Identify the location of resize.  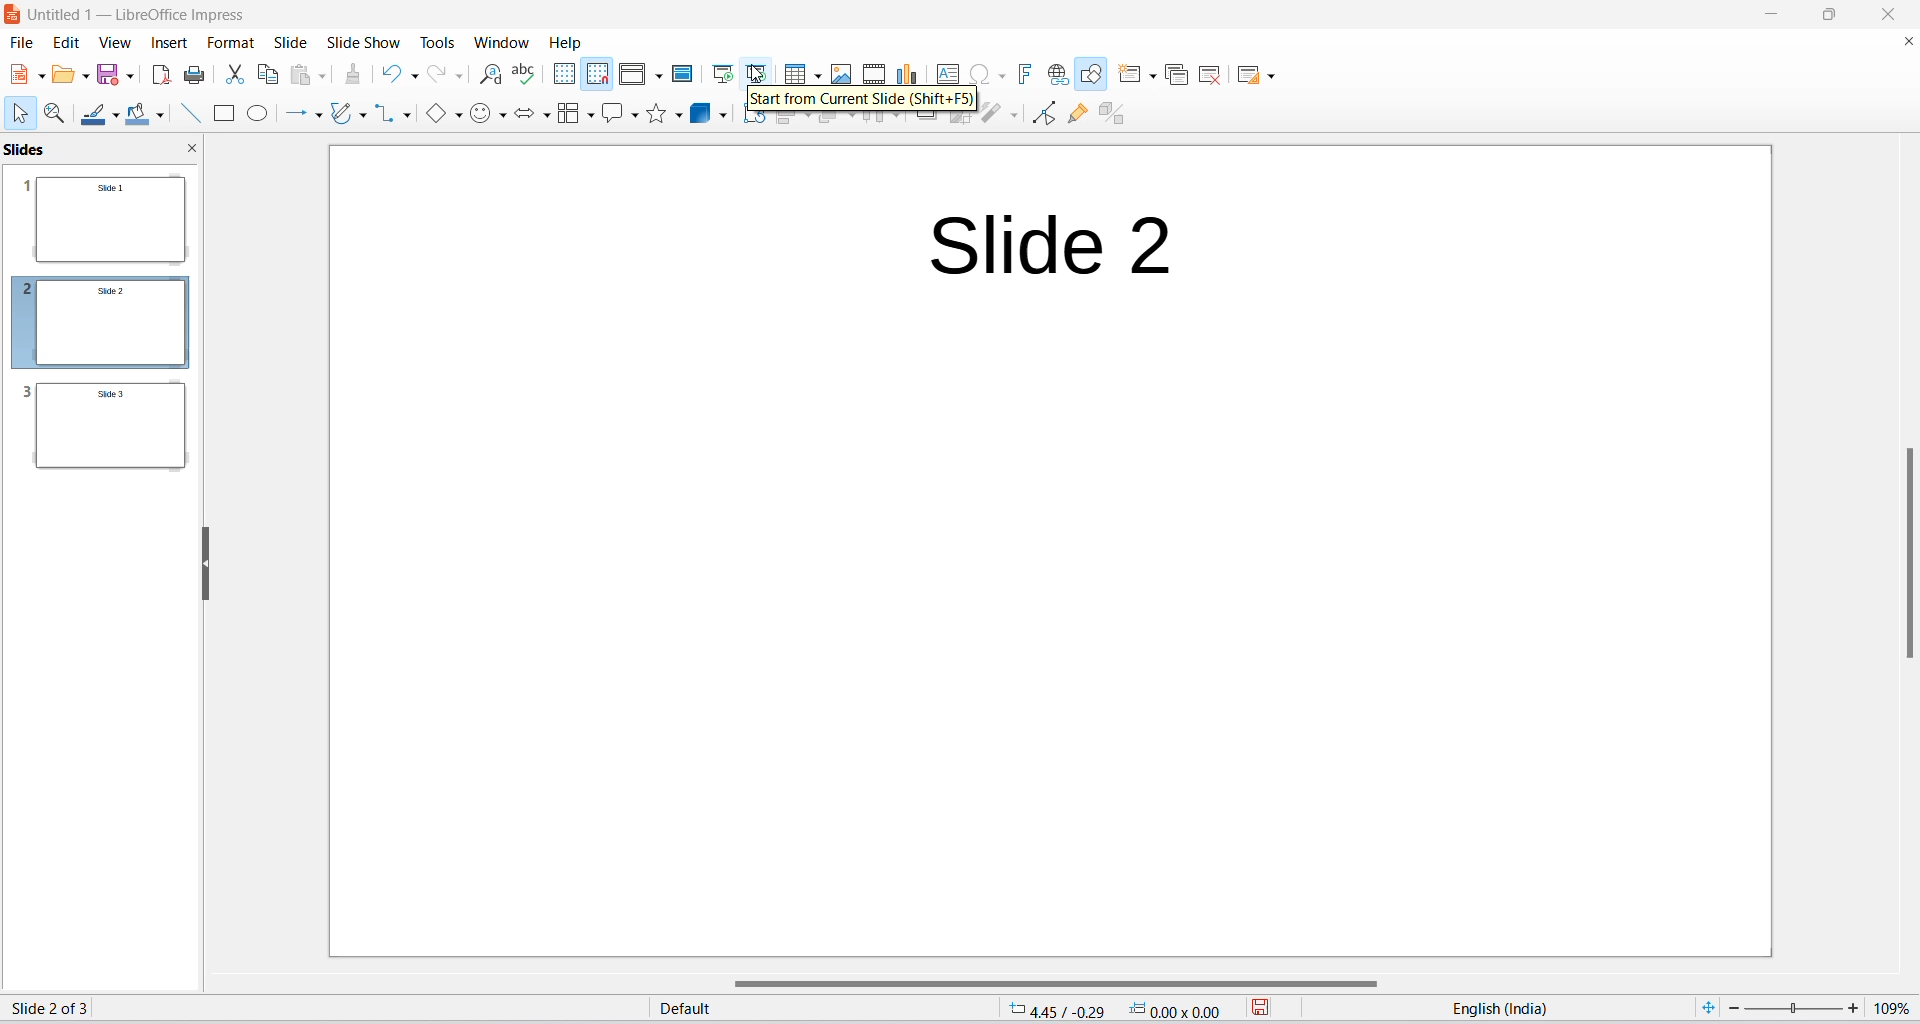
(208, 565).